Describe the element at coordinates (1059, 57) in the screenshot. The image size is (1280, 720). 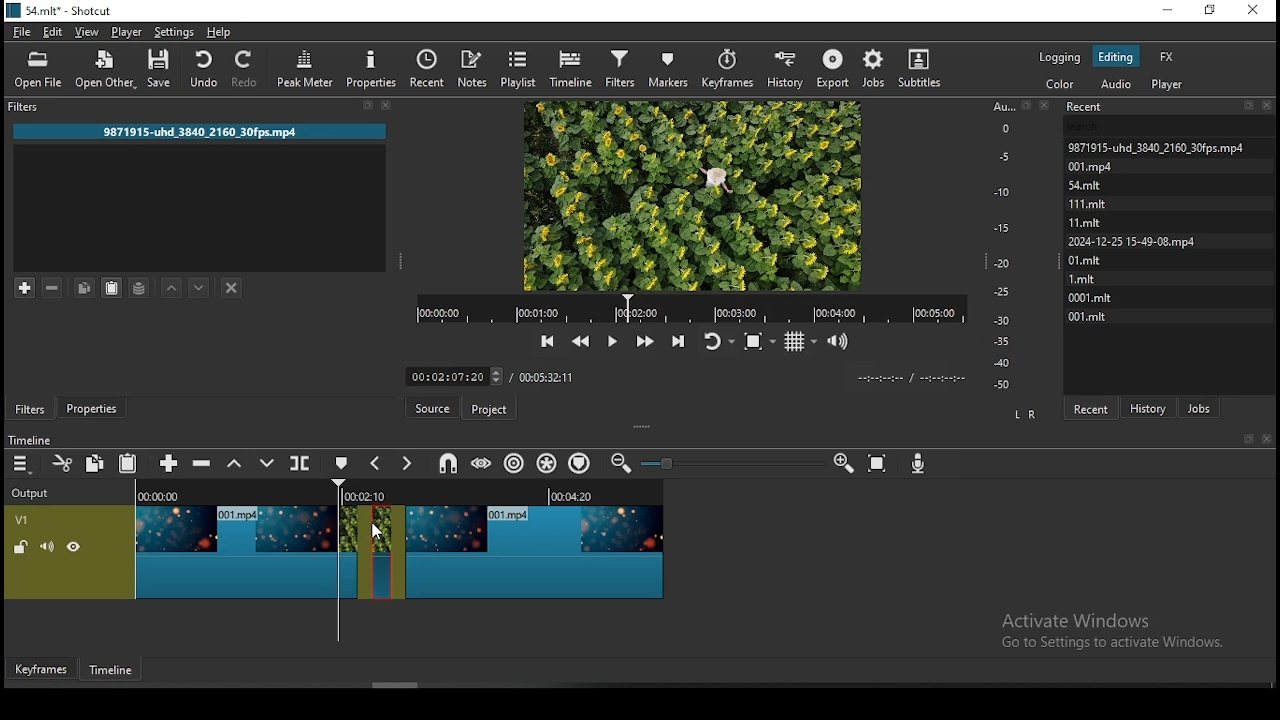
I see `logging` at that location.